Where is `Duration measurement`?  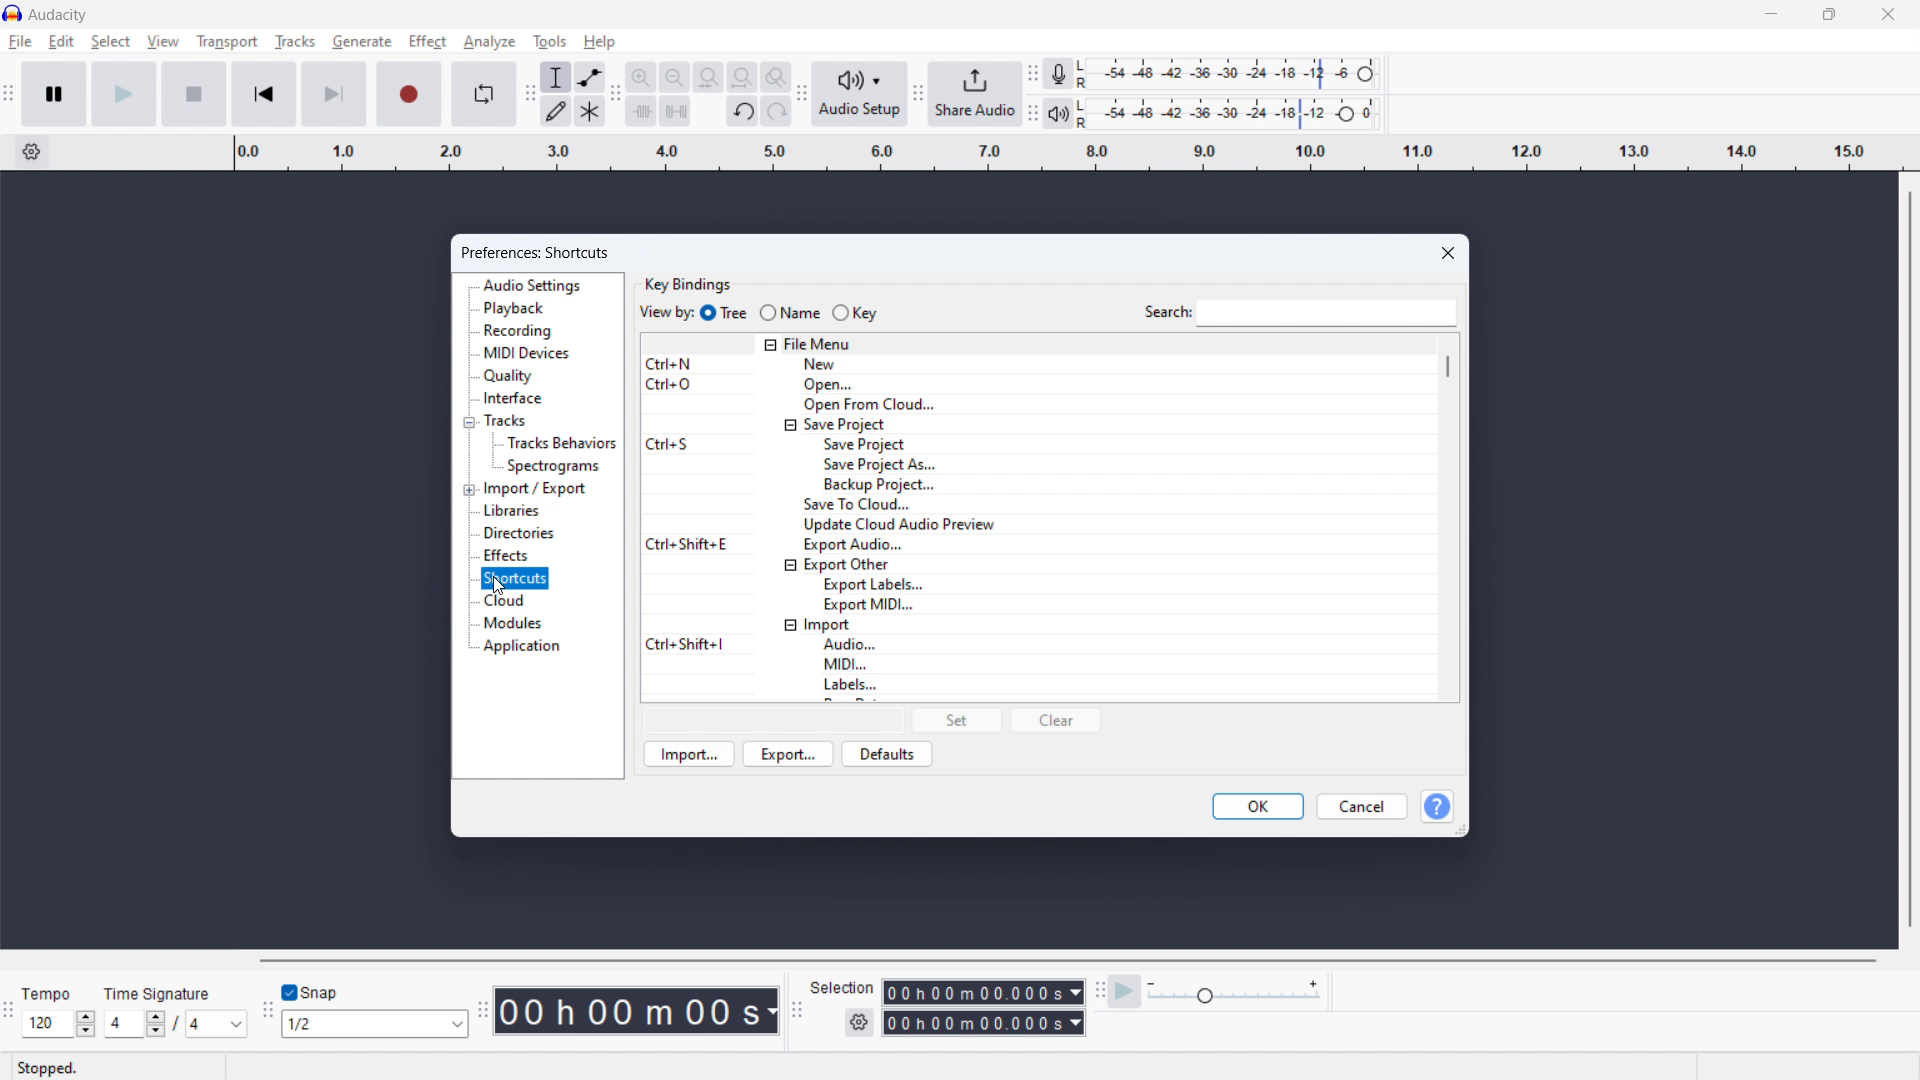 Duration measurement is located at coordinates (1075, 1023).